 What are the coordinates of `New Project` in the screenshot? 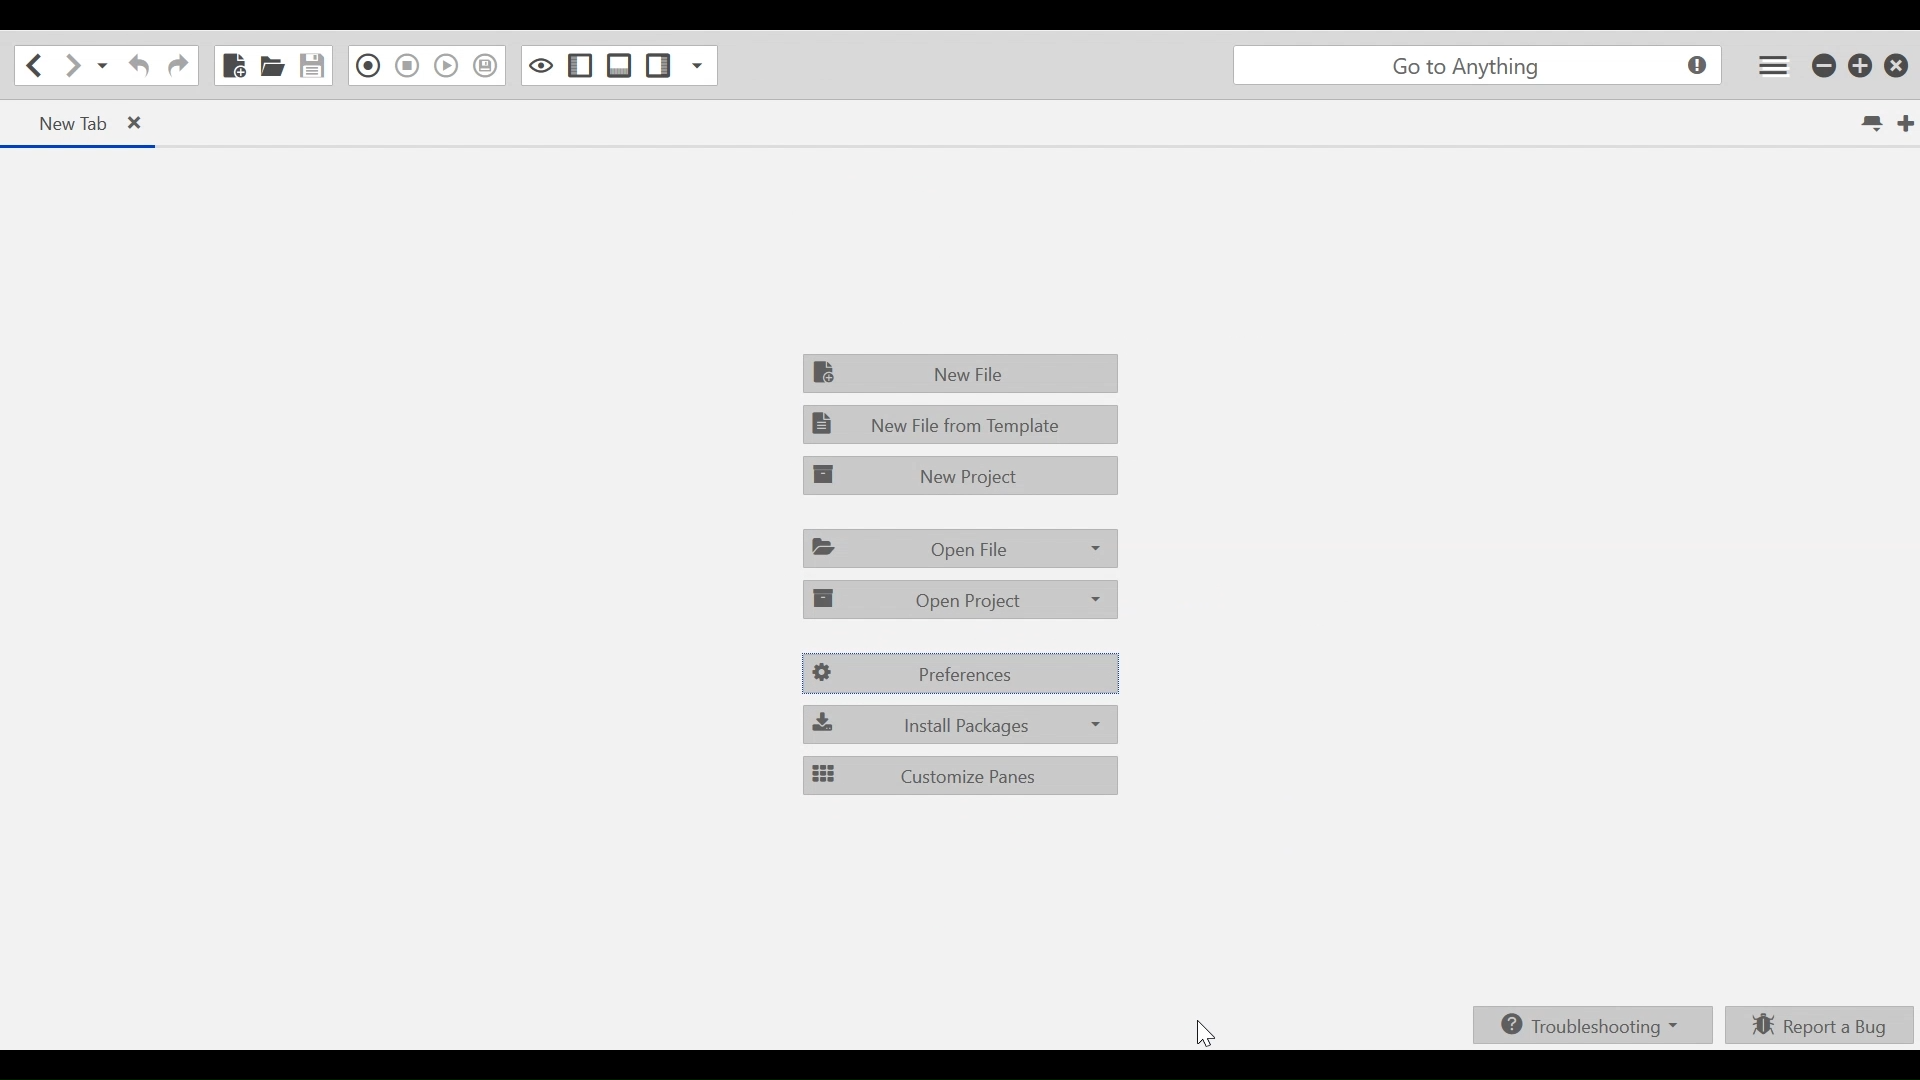 It's located at (961, 474).